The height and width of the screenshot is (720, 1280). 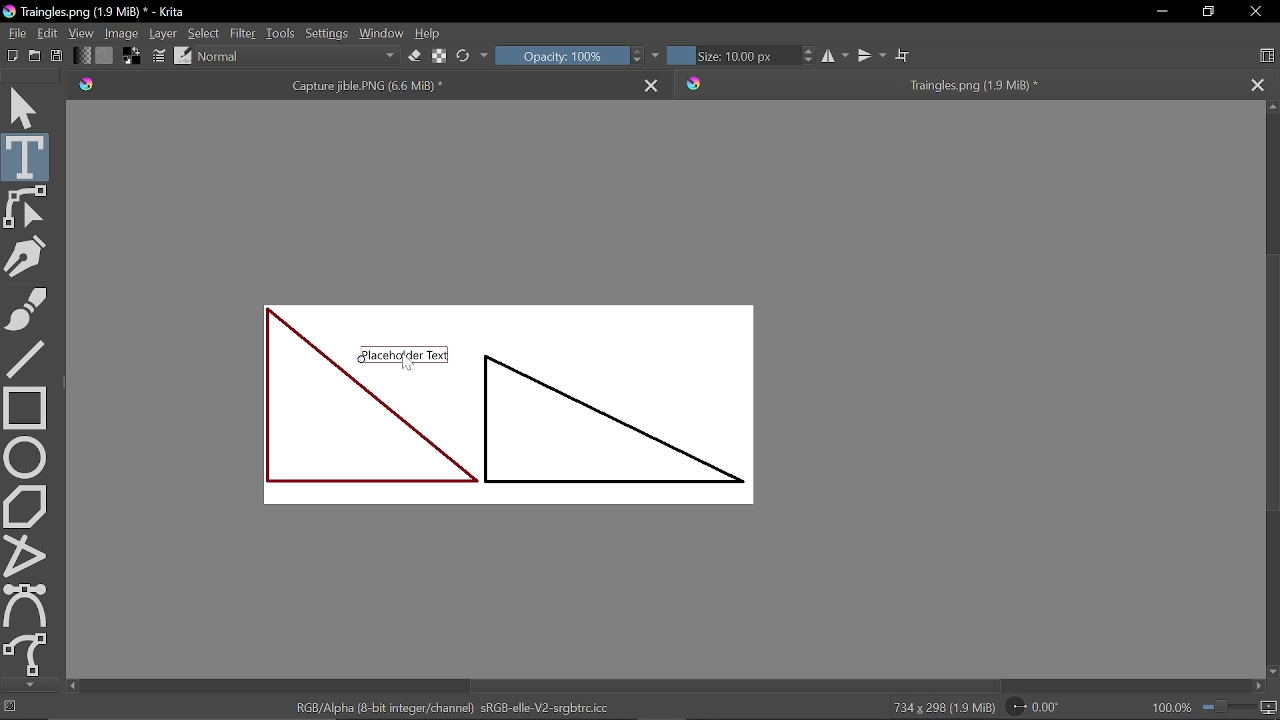 What do you see at coordinates (157, 55) in the screenshot?
I see `Edit Brush settings` at bounding box center [157, 55].